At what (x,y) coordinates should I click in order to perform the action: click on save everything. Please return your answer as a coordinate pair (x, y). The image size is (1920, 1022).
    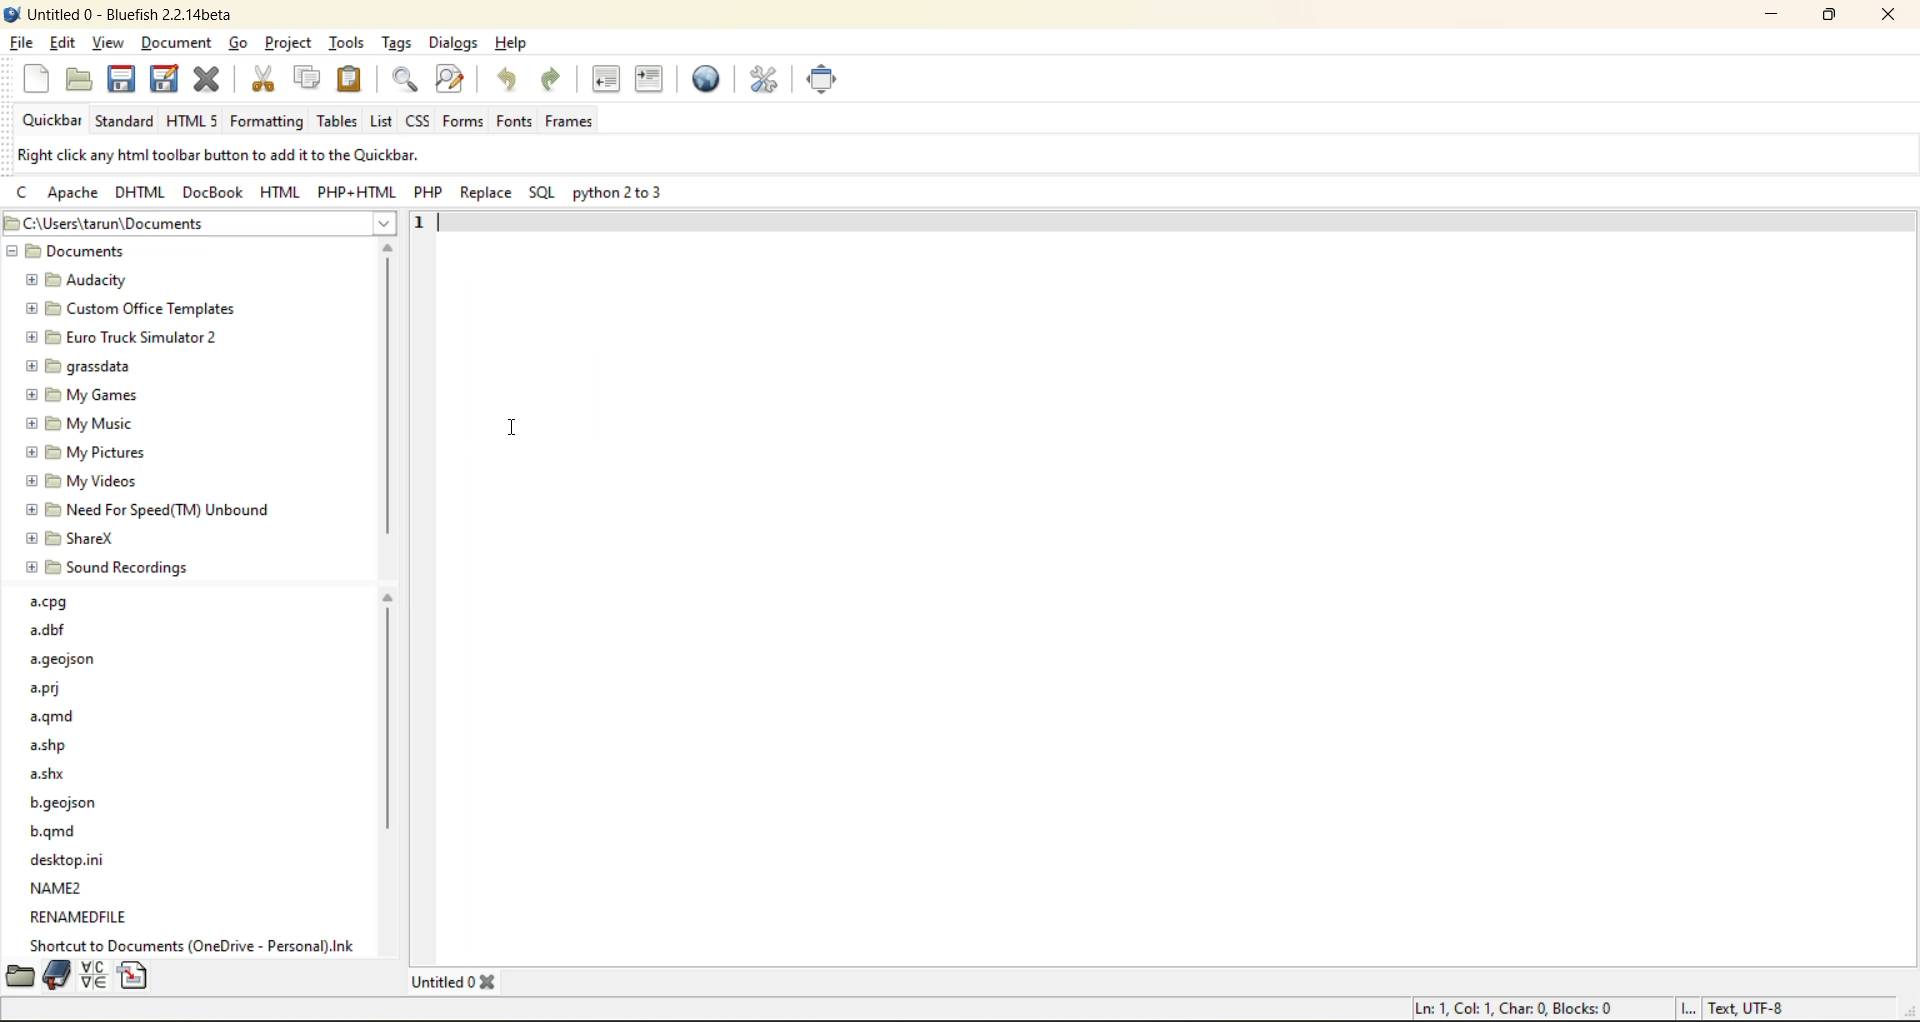
    Looking at the image, I should click on (166, 77).